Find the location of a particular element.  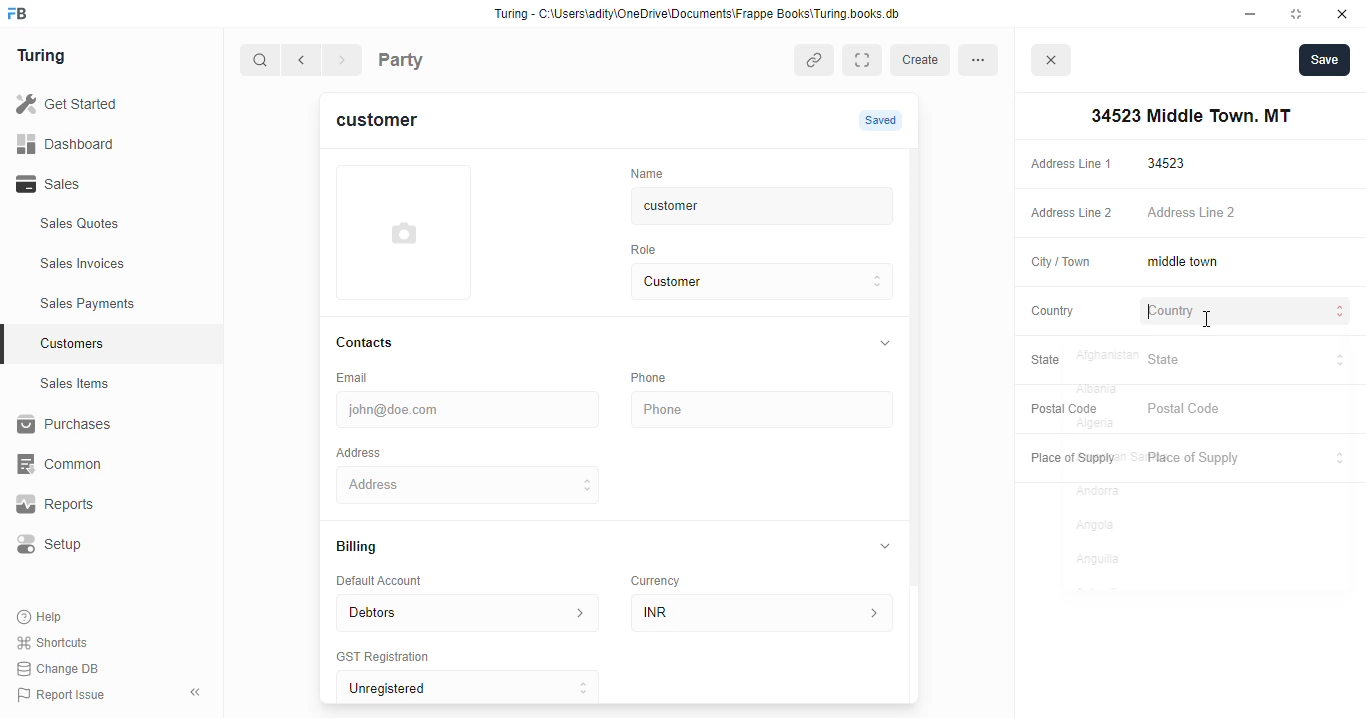

customer is located at coordinates (389, 123).